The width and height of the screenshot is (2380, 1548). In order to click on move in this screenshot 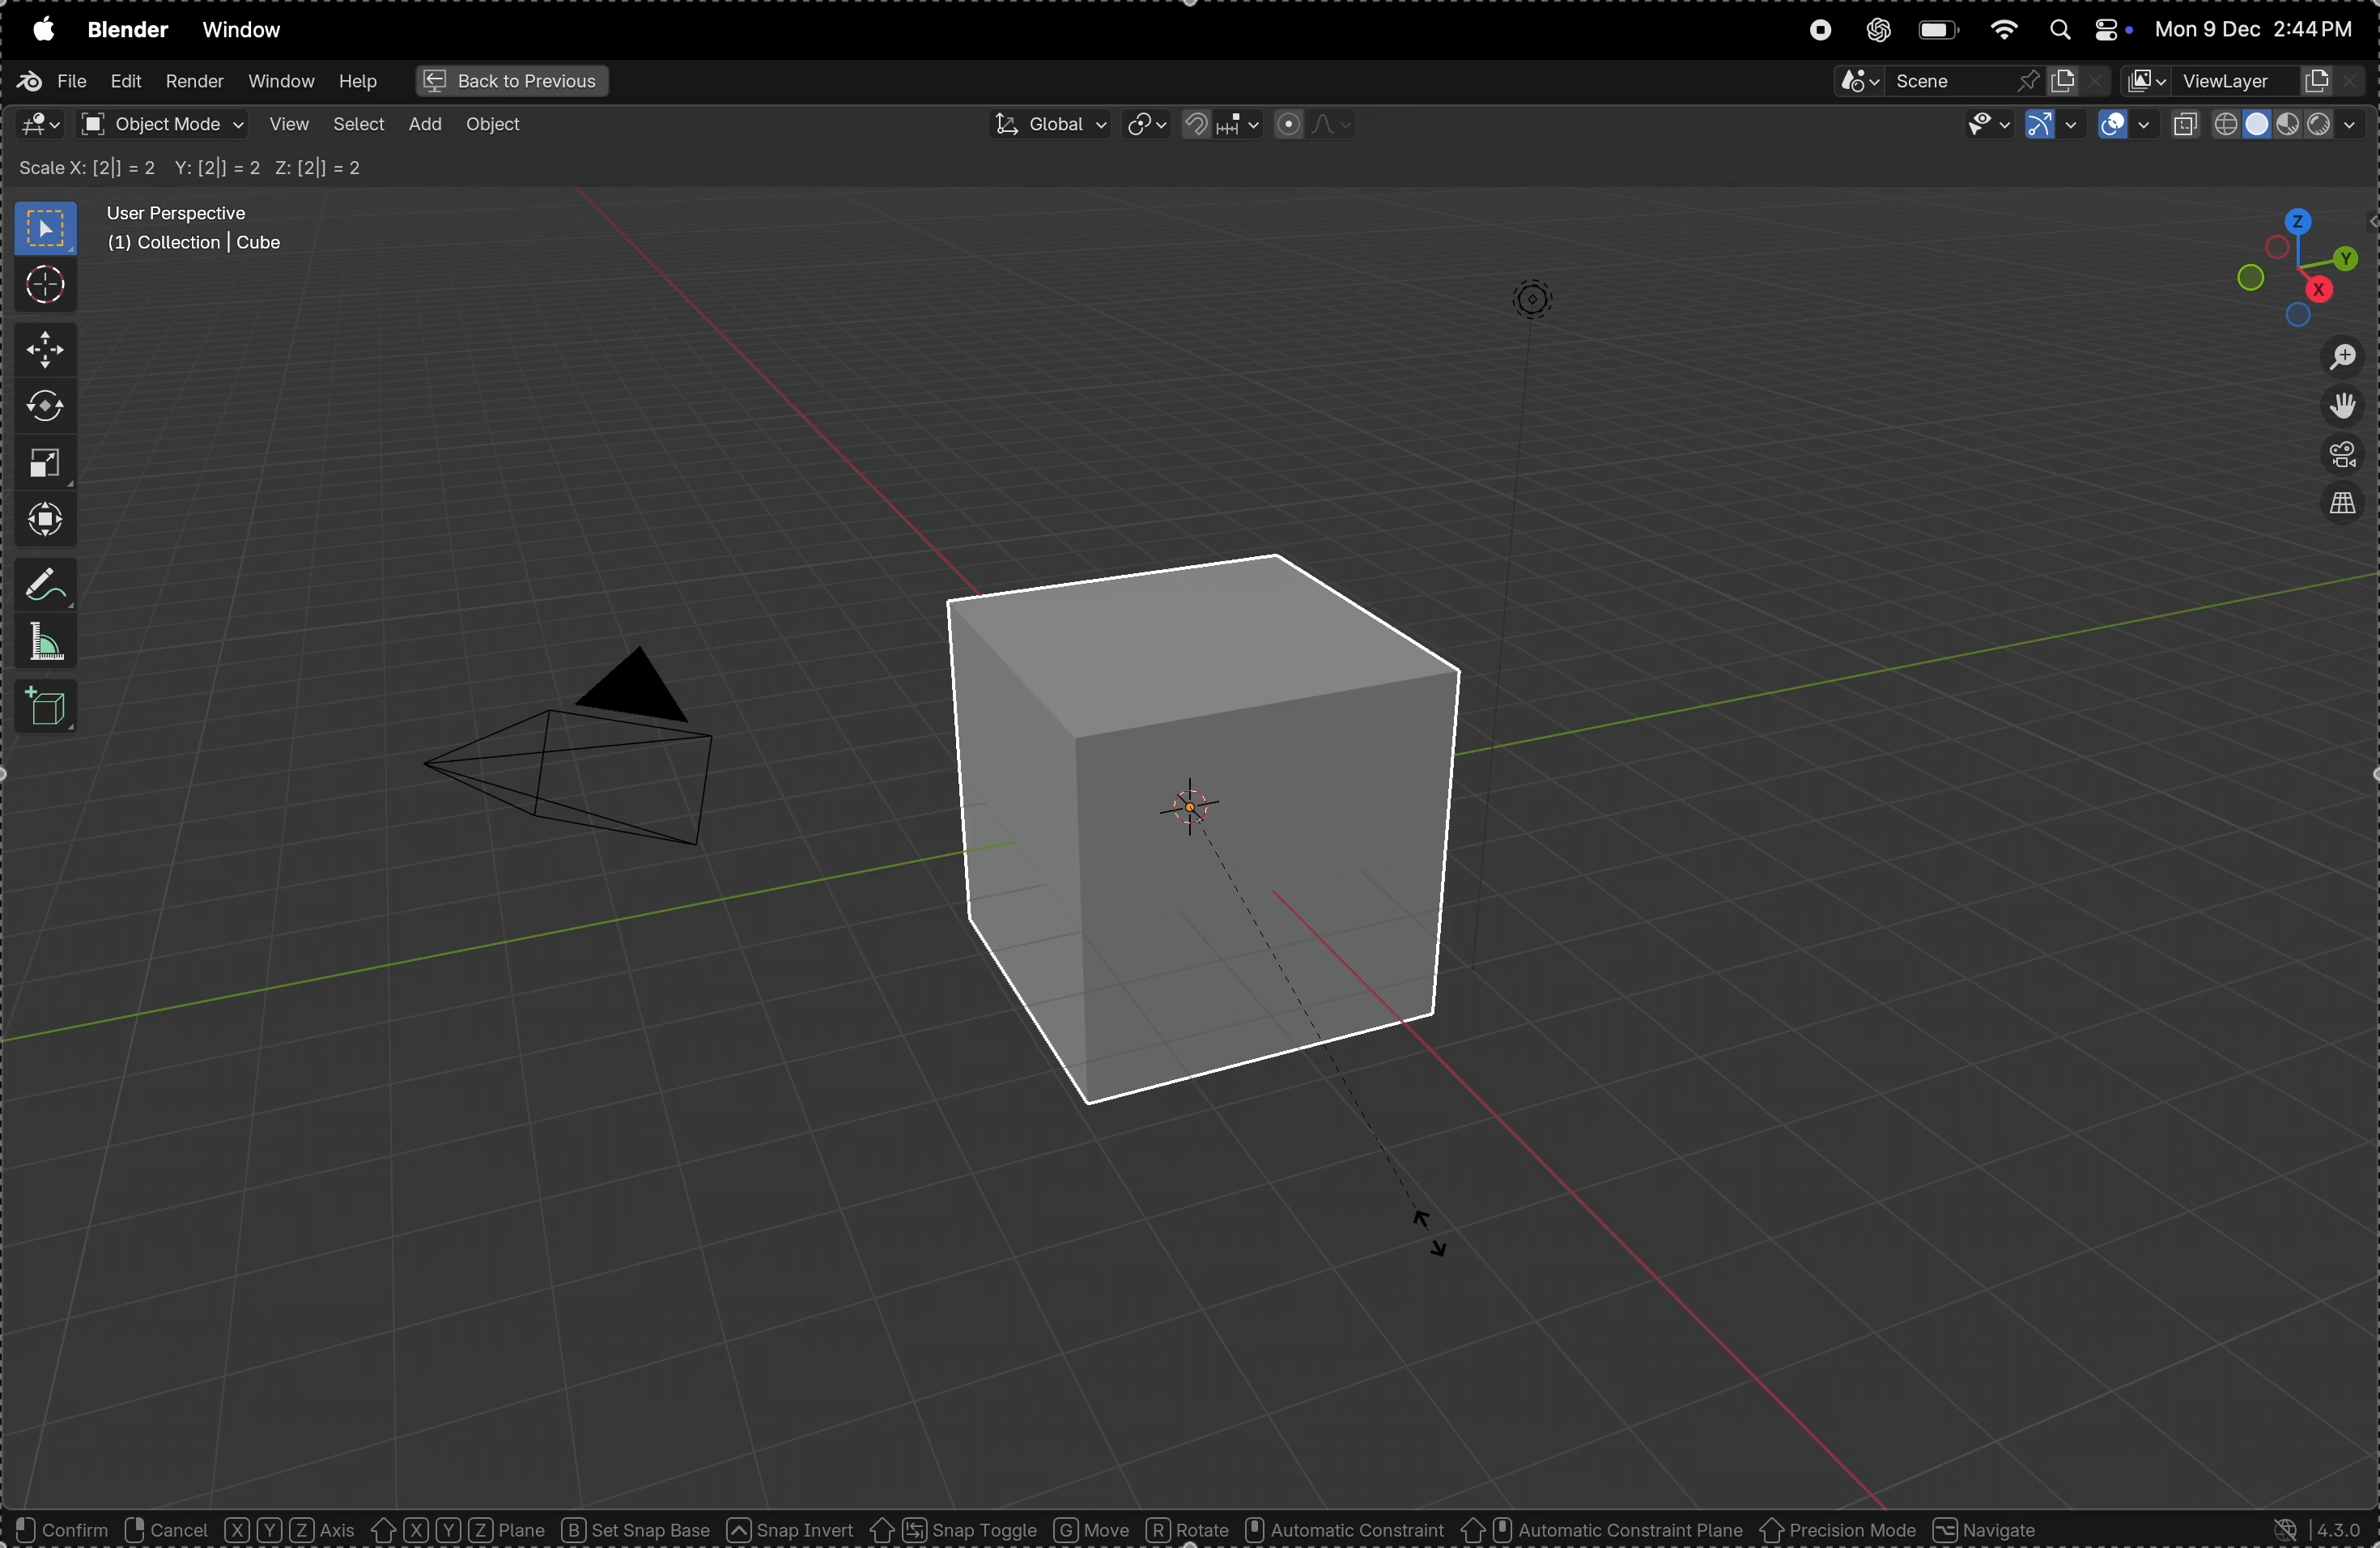, I will do `click(42, 349)`.